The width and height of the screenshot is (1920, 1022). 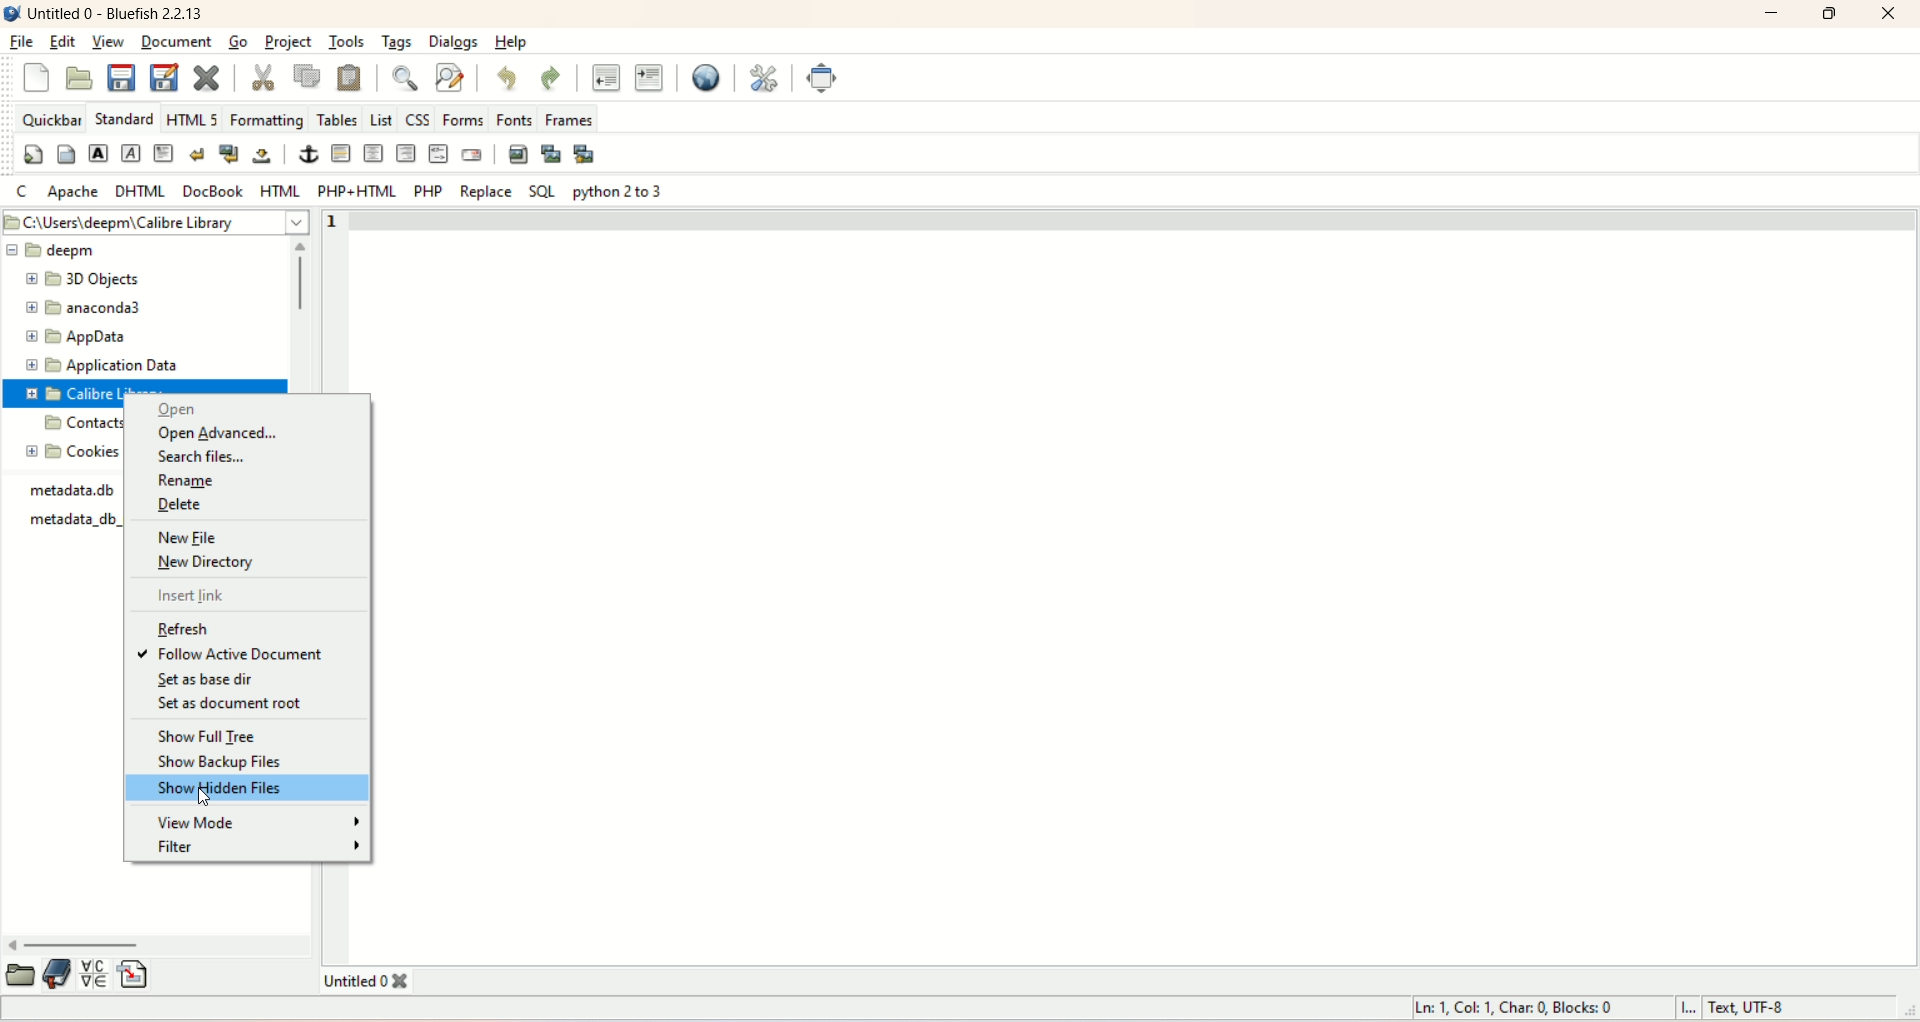 I want to click on app data, so click(x=75, y=335).